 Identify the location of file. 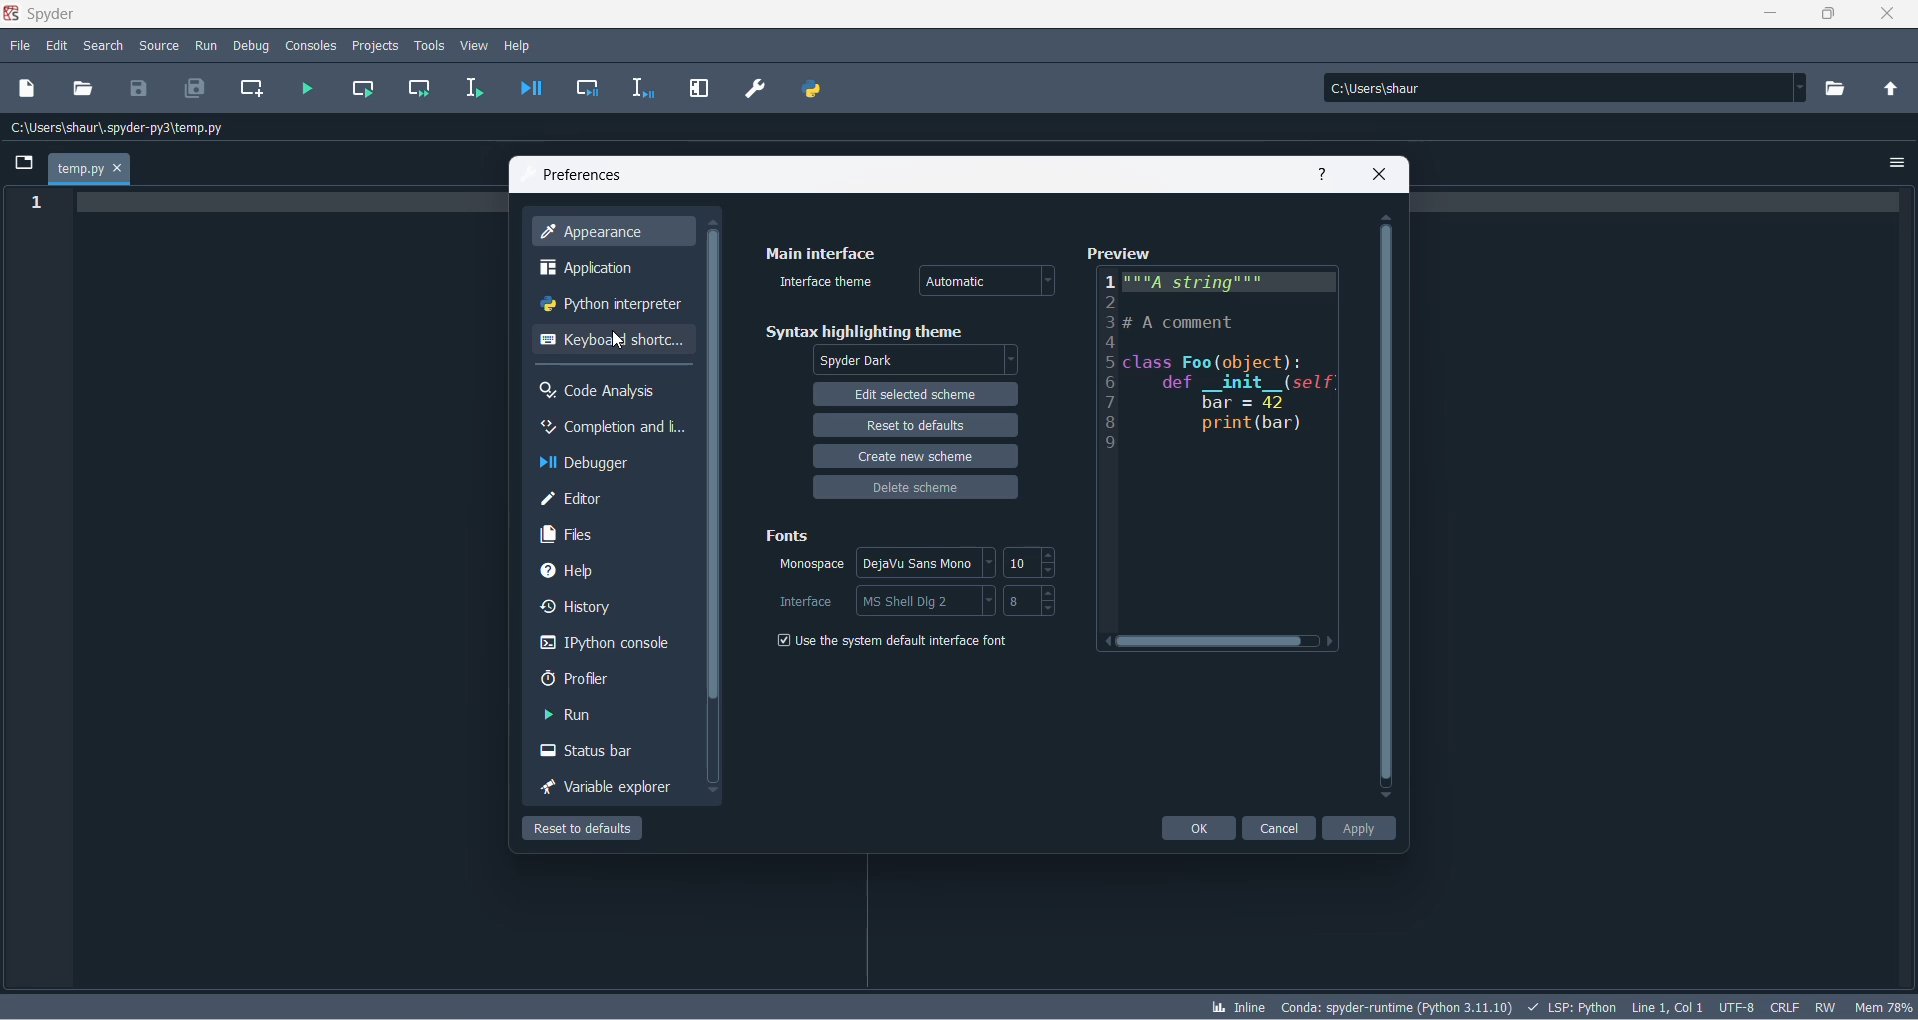
(19, 47).